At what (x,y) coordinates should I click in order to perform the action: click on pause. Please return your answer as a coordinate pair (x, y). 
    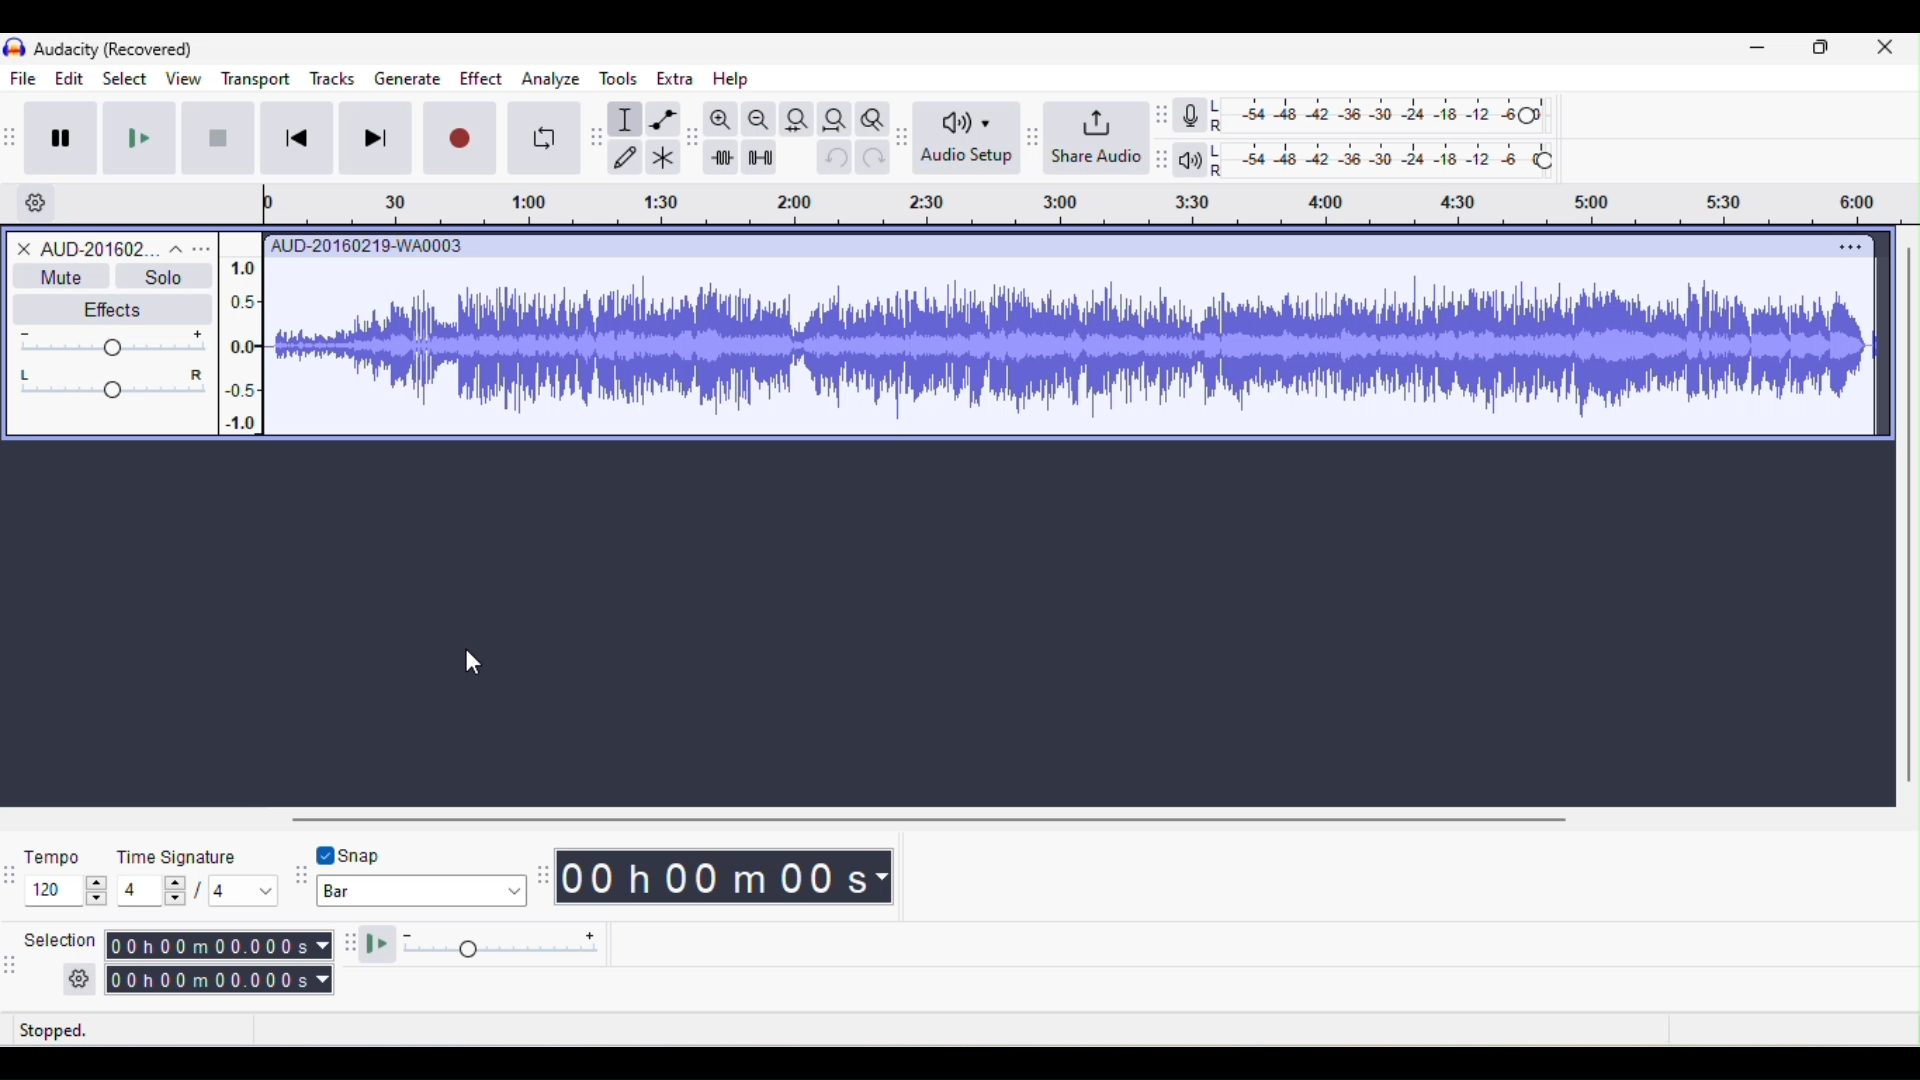
    Looking at the image, I should click on (64, 135).